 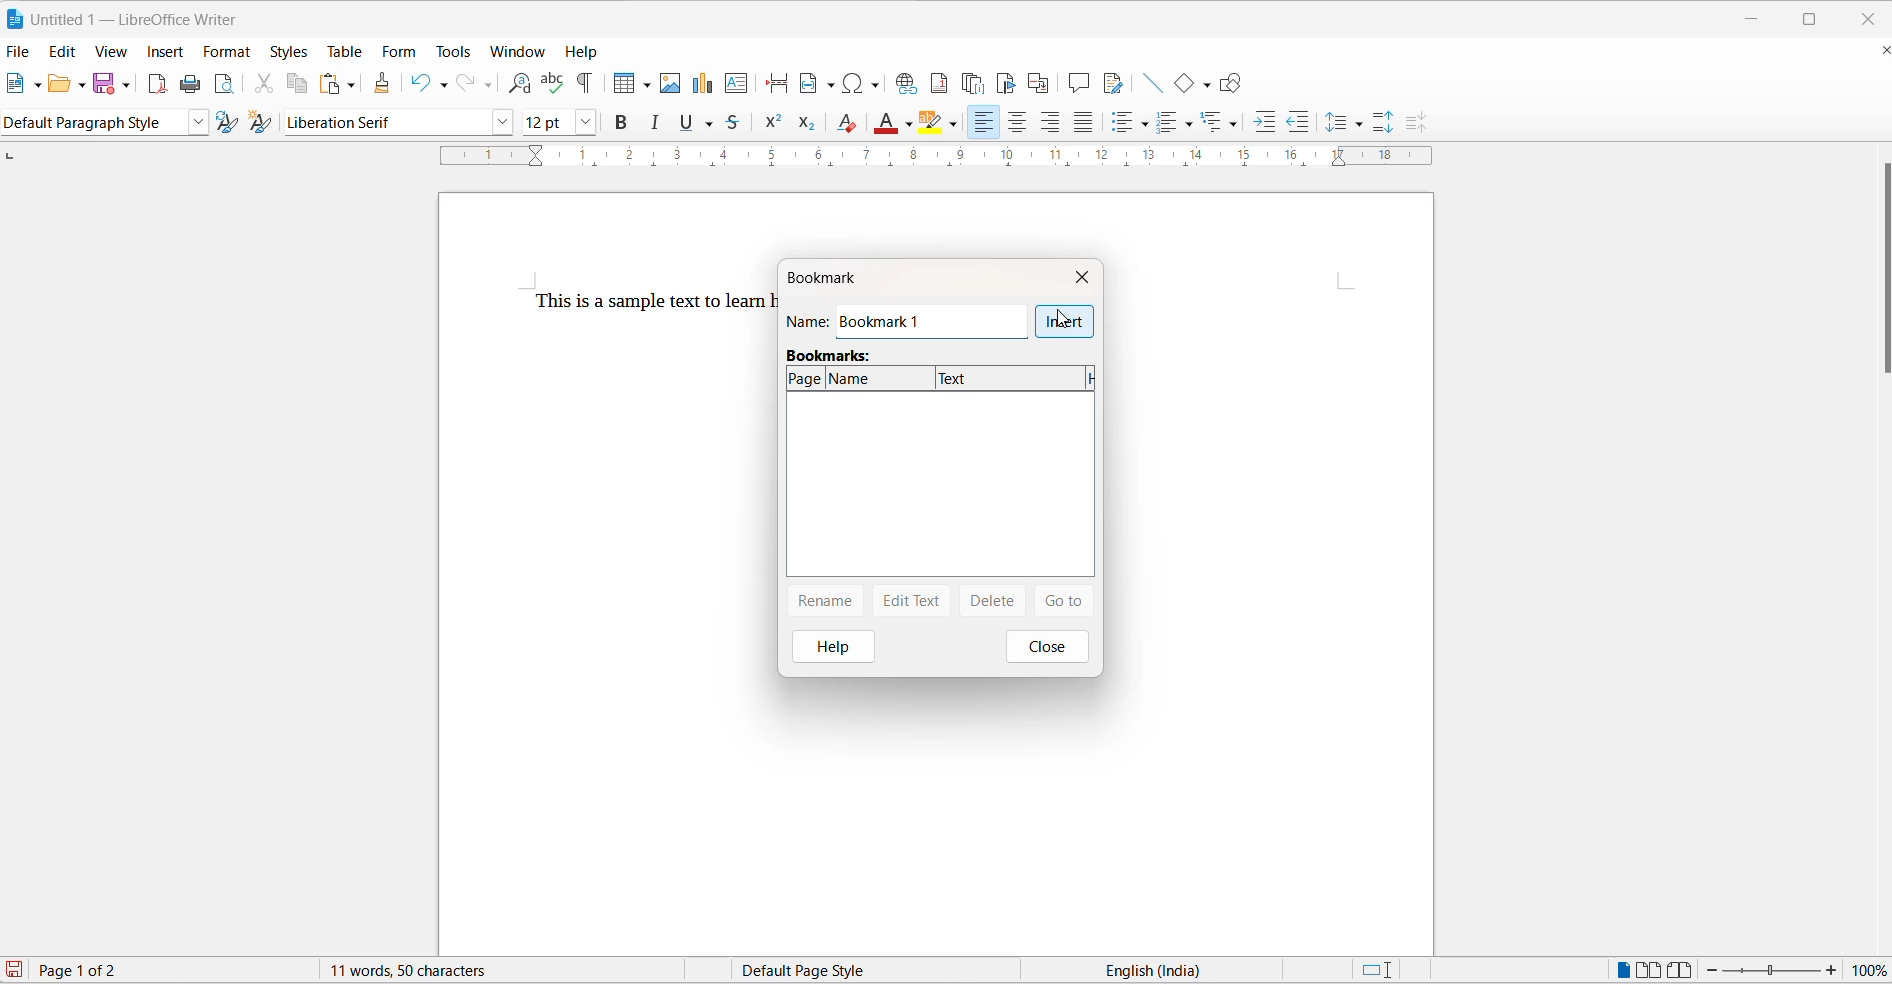 I want to click on undo options, so click(x=445, y=83).